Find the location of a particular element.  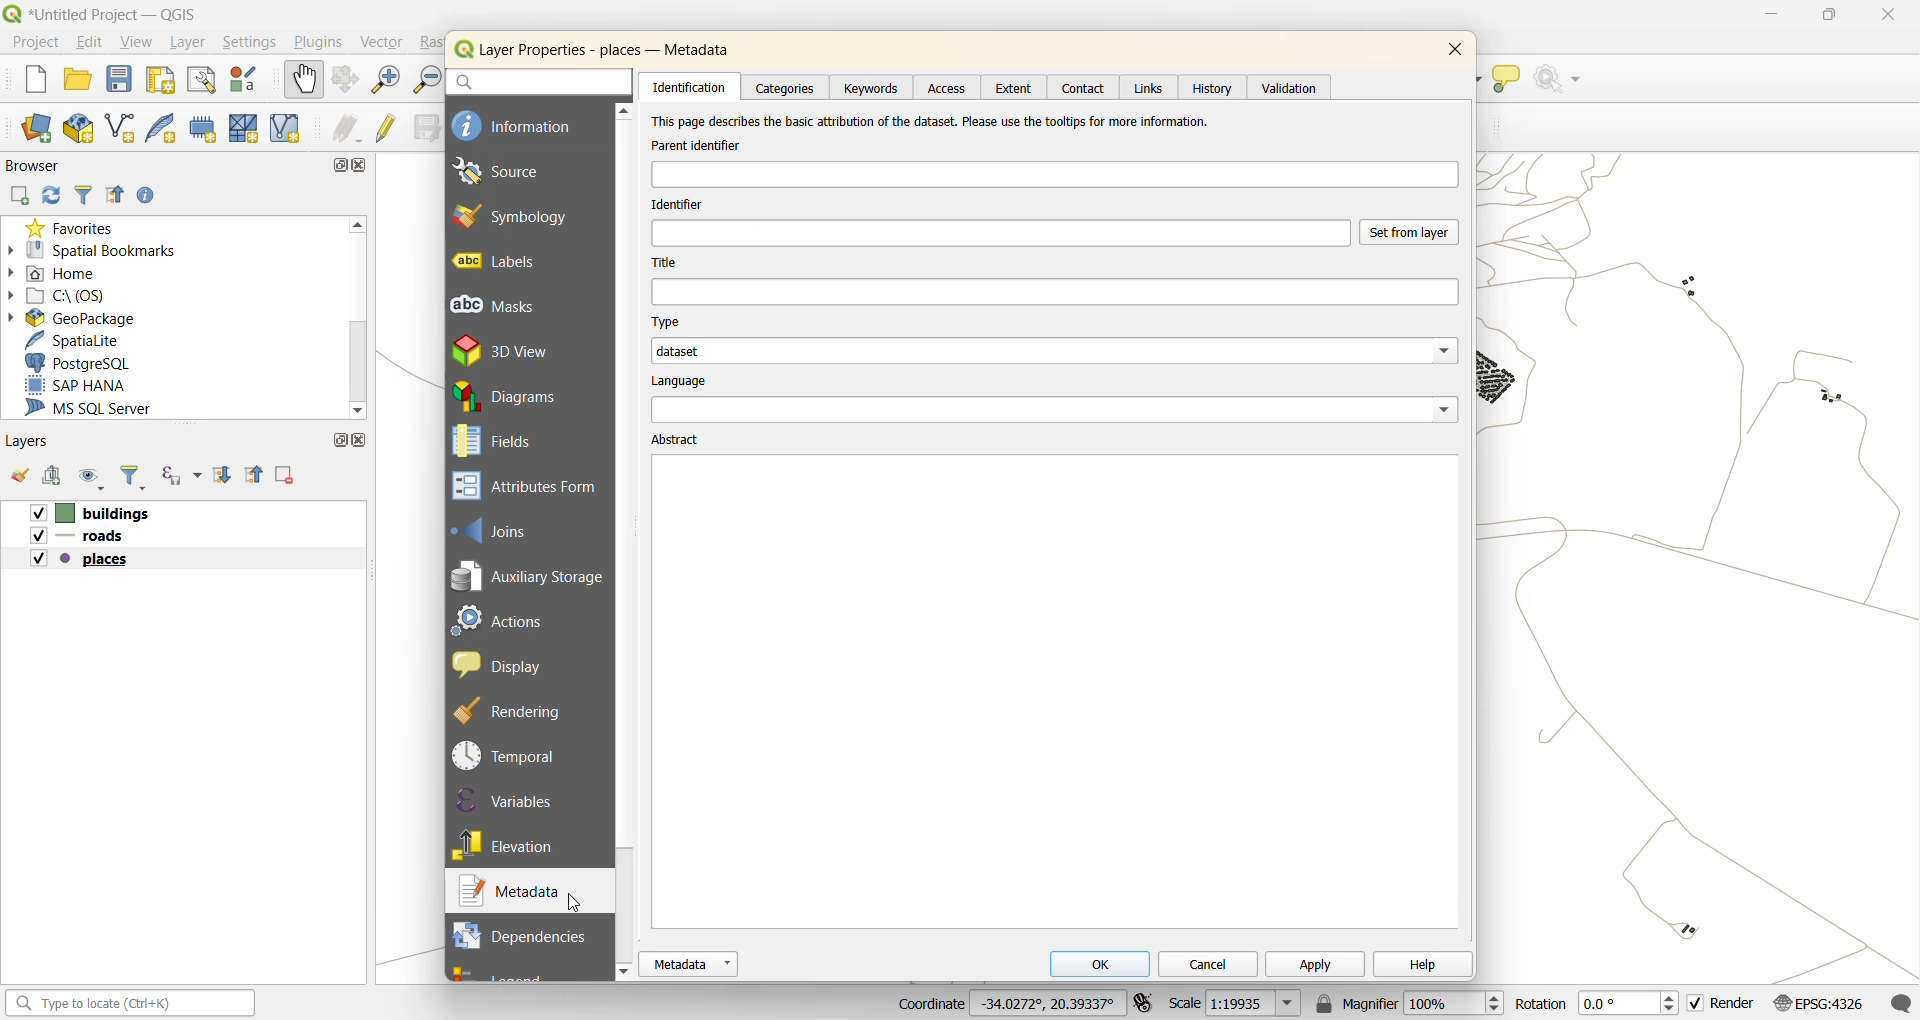

show layout is located at coordinates (205, 81).